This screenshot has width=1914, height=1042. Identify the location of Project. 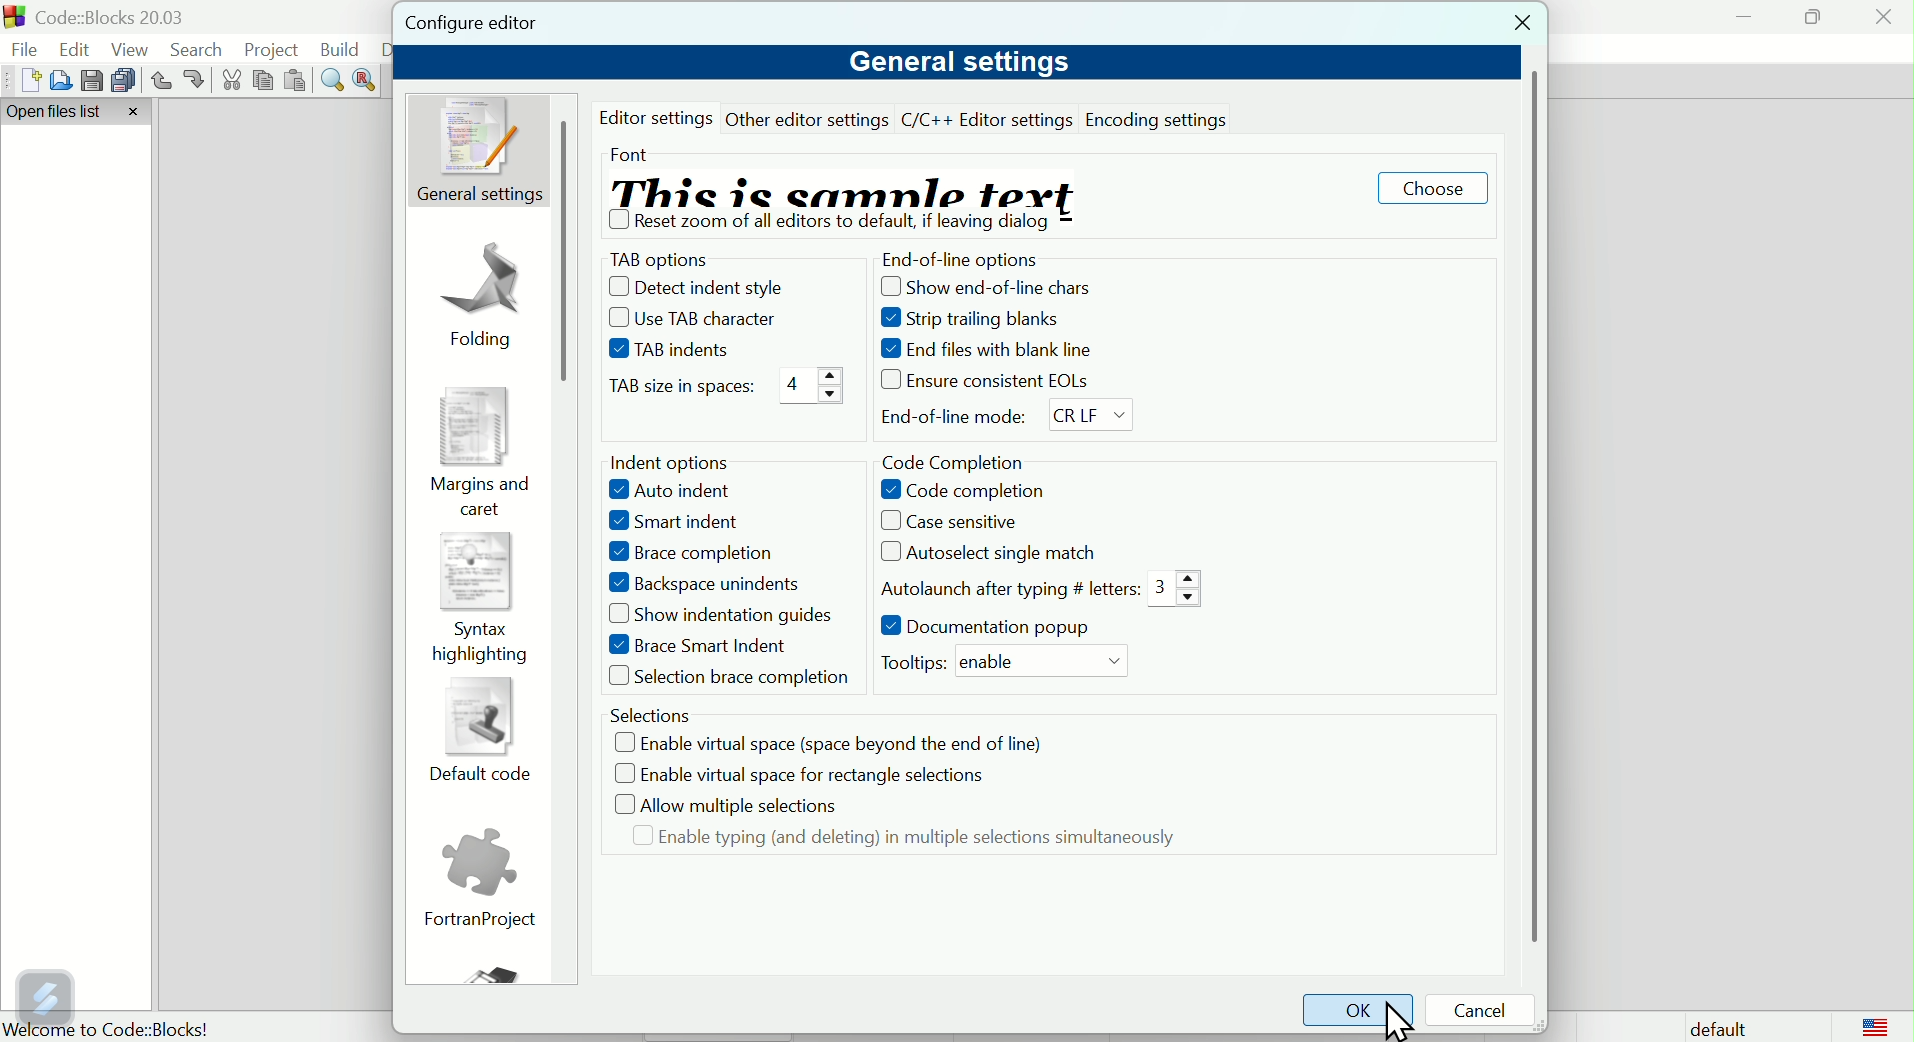
(275, 49).